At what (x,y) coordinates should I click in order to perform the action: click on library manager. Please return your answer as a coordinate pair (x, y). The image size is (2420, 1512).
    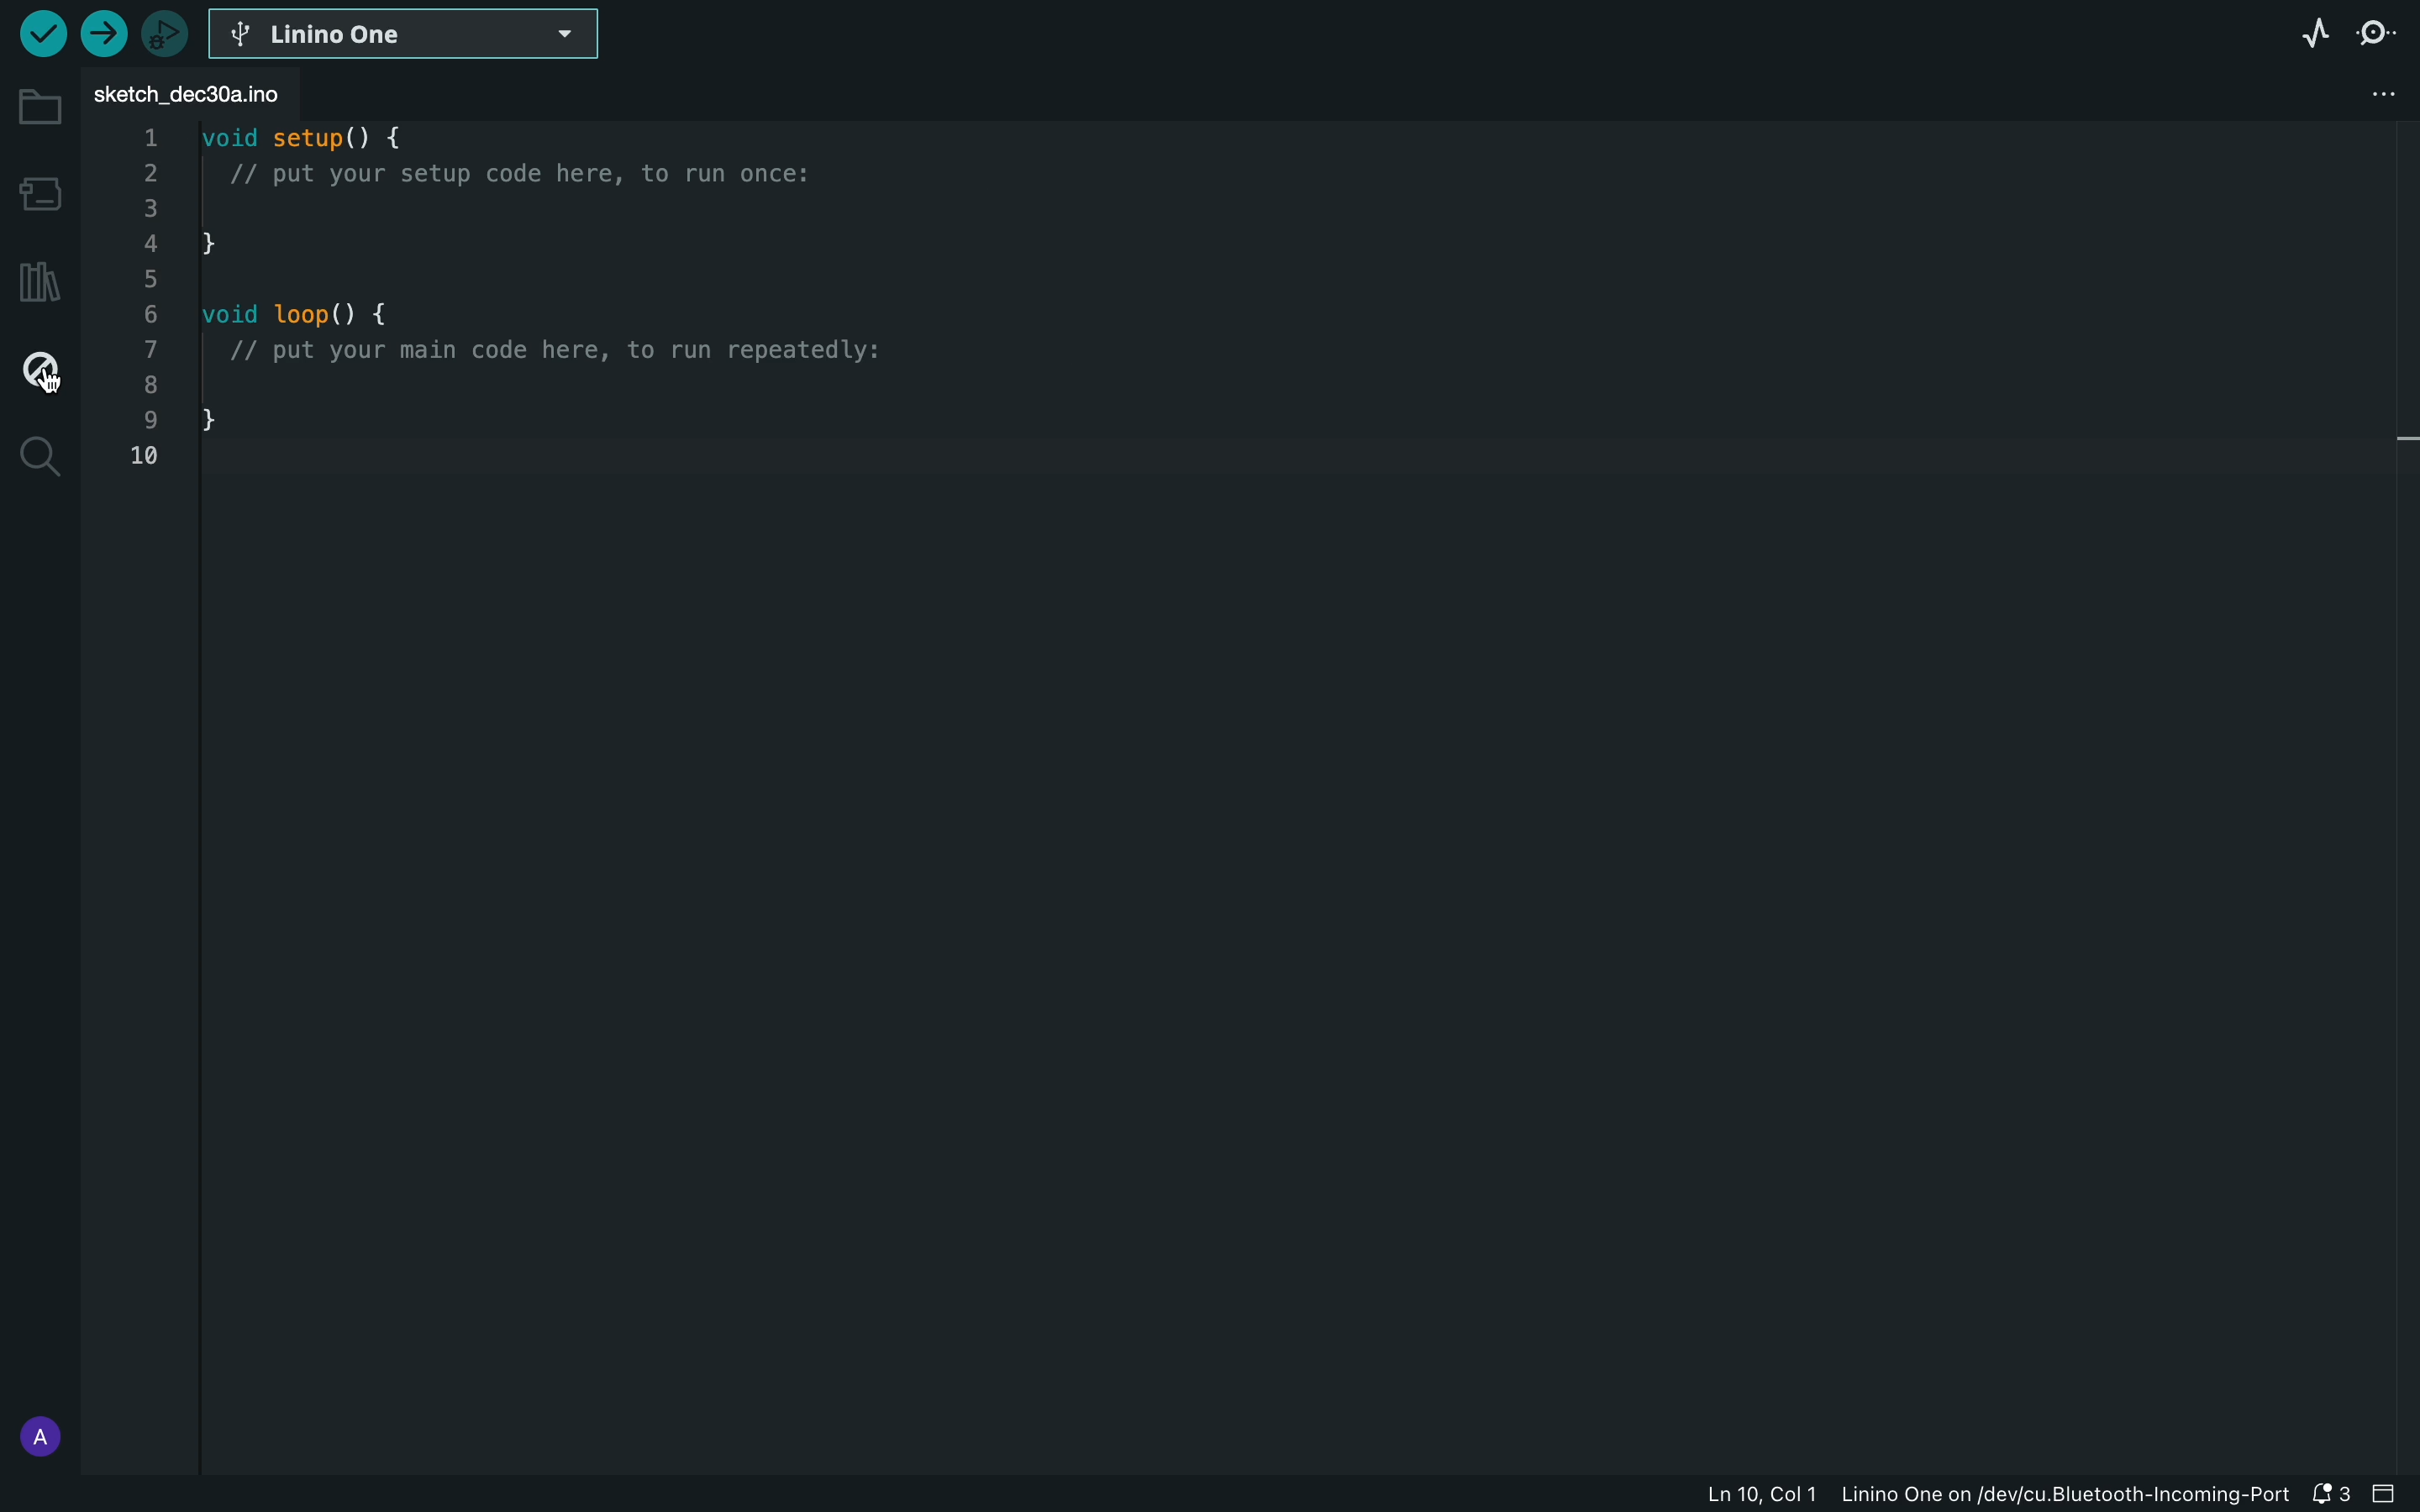
    Looking at the image, I should click on (40, 282).